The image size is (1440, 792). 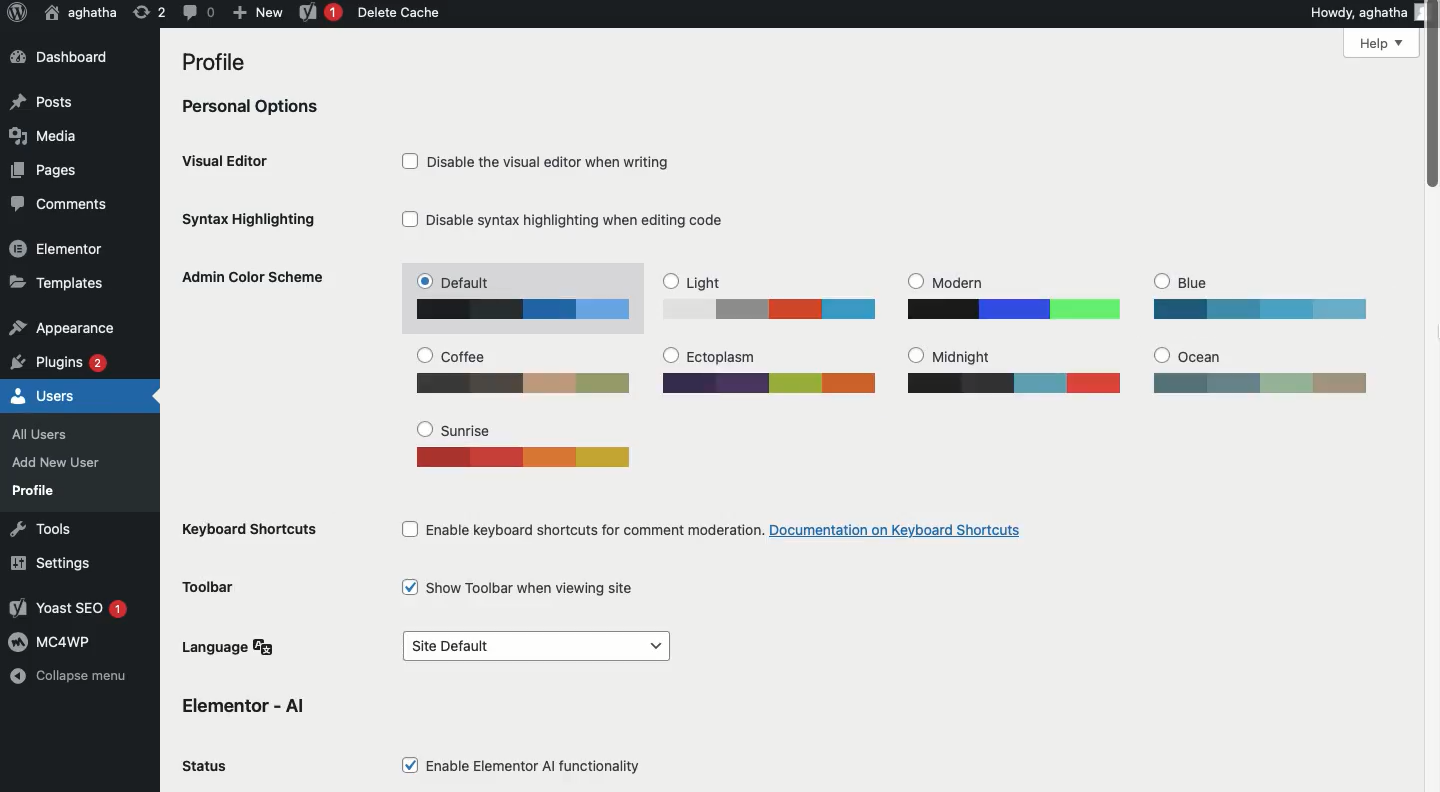 I want to click on Blue, so click(x=1259, y=293).